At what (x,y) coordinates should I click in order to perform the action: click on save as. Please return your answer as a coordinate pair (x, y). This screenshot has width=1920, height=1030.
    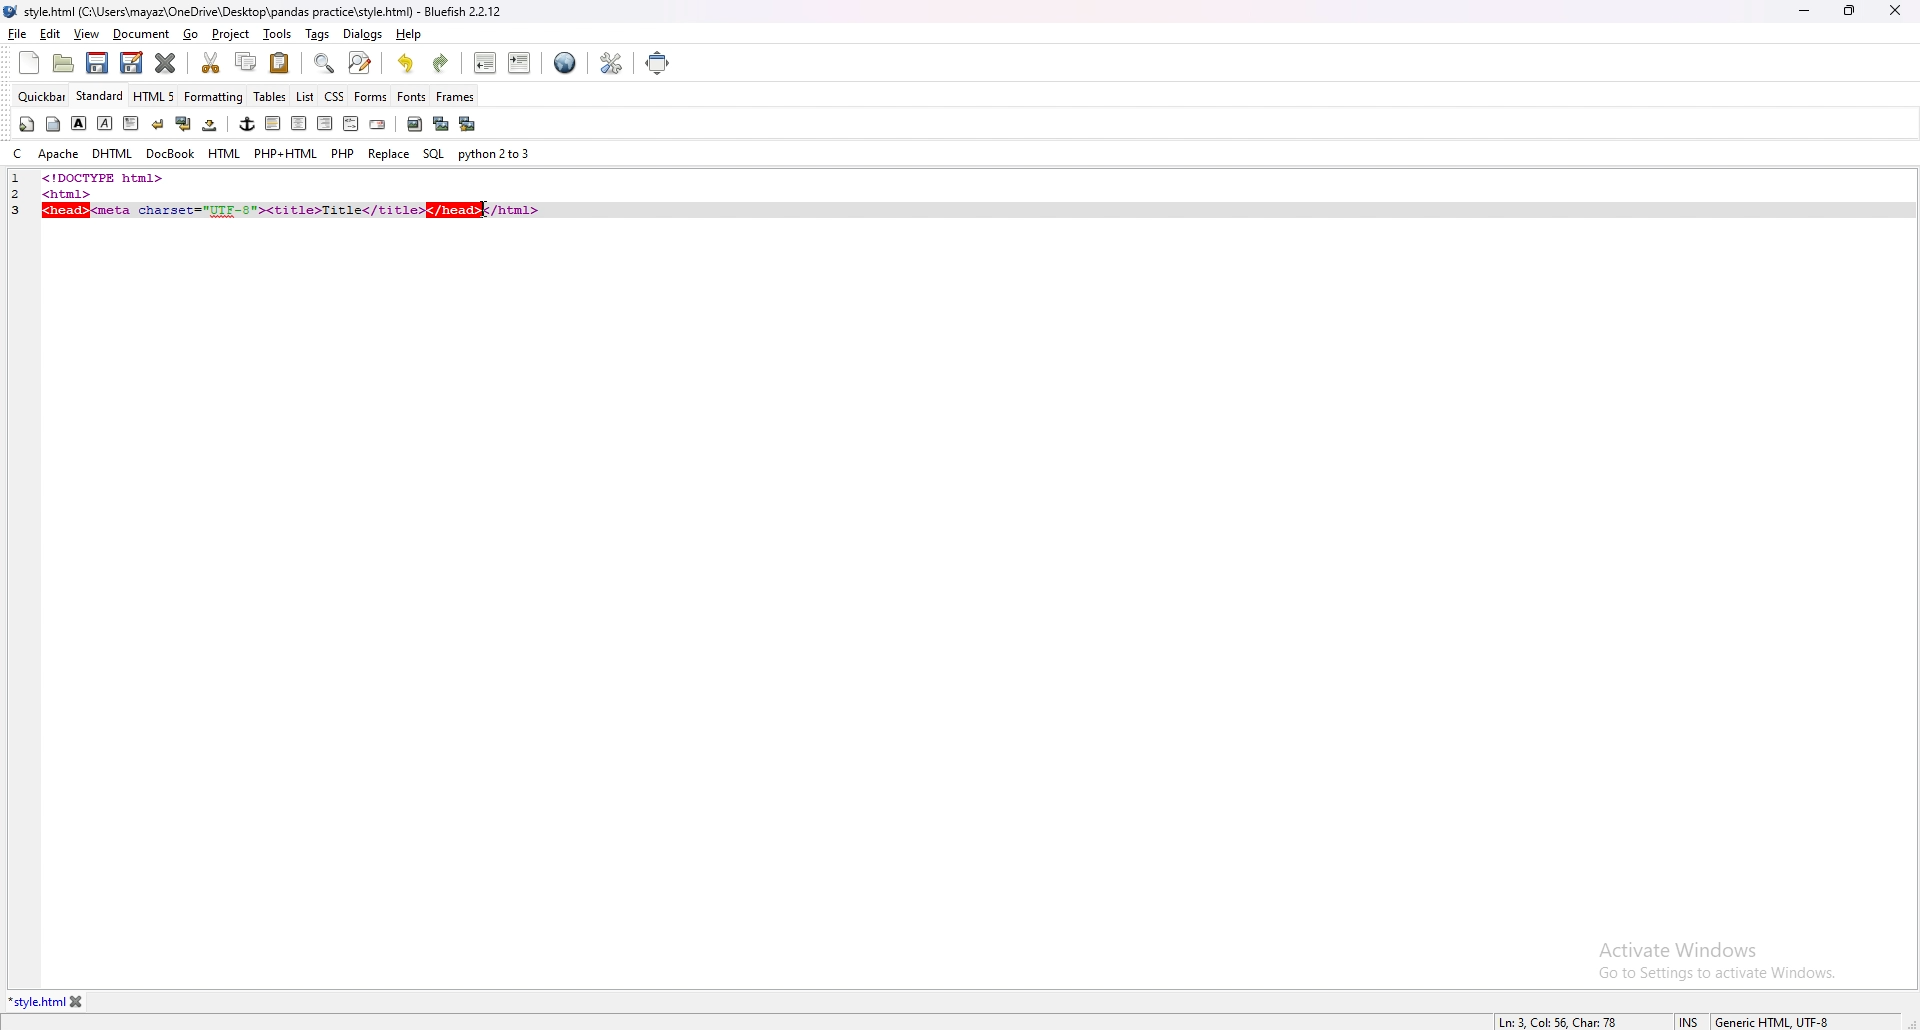
    Looking at the image, I should click on (131, 63).